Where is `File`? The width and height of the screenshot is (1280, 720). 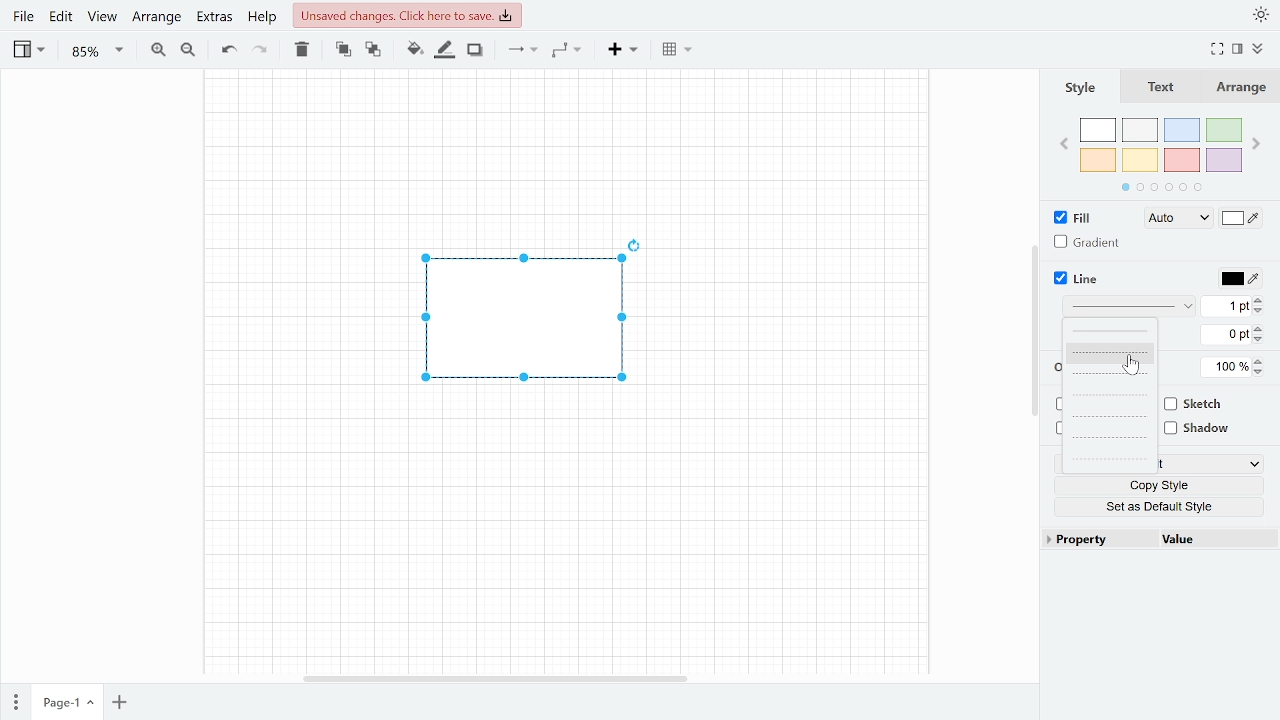 File is located at coordinates (24, 19).